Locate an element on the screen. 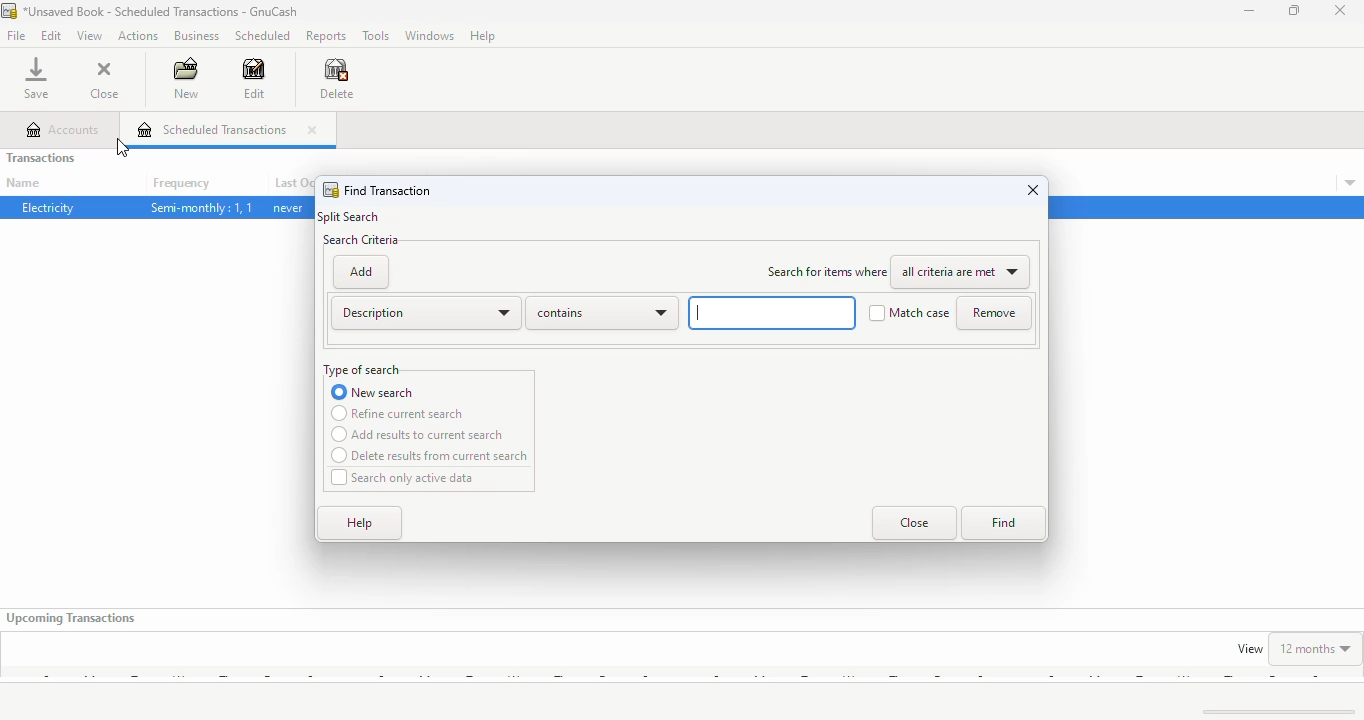 The image size is (1364, 720). windows is located at coordinates (431, 35).